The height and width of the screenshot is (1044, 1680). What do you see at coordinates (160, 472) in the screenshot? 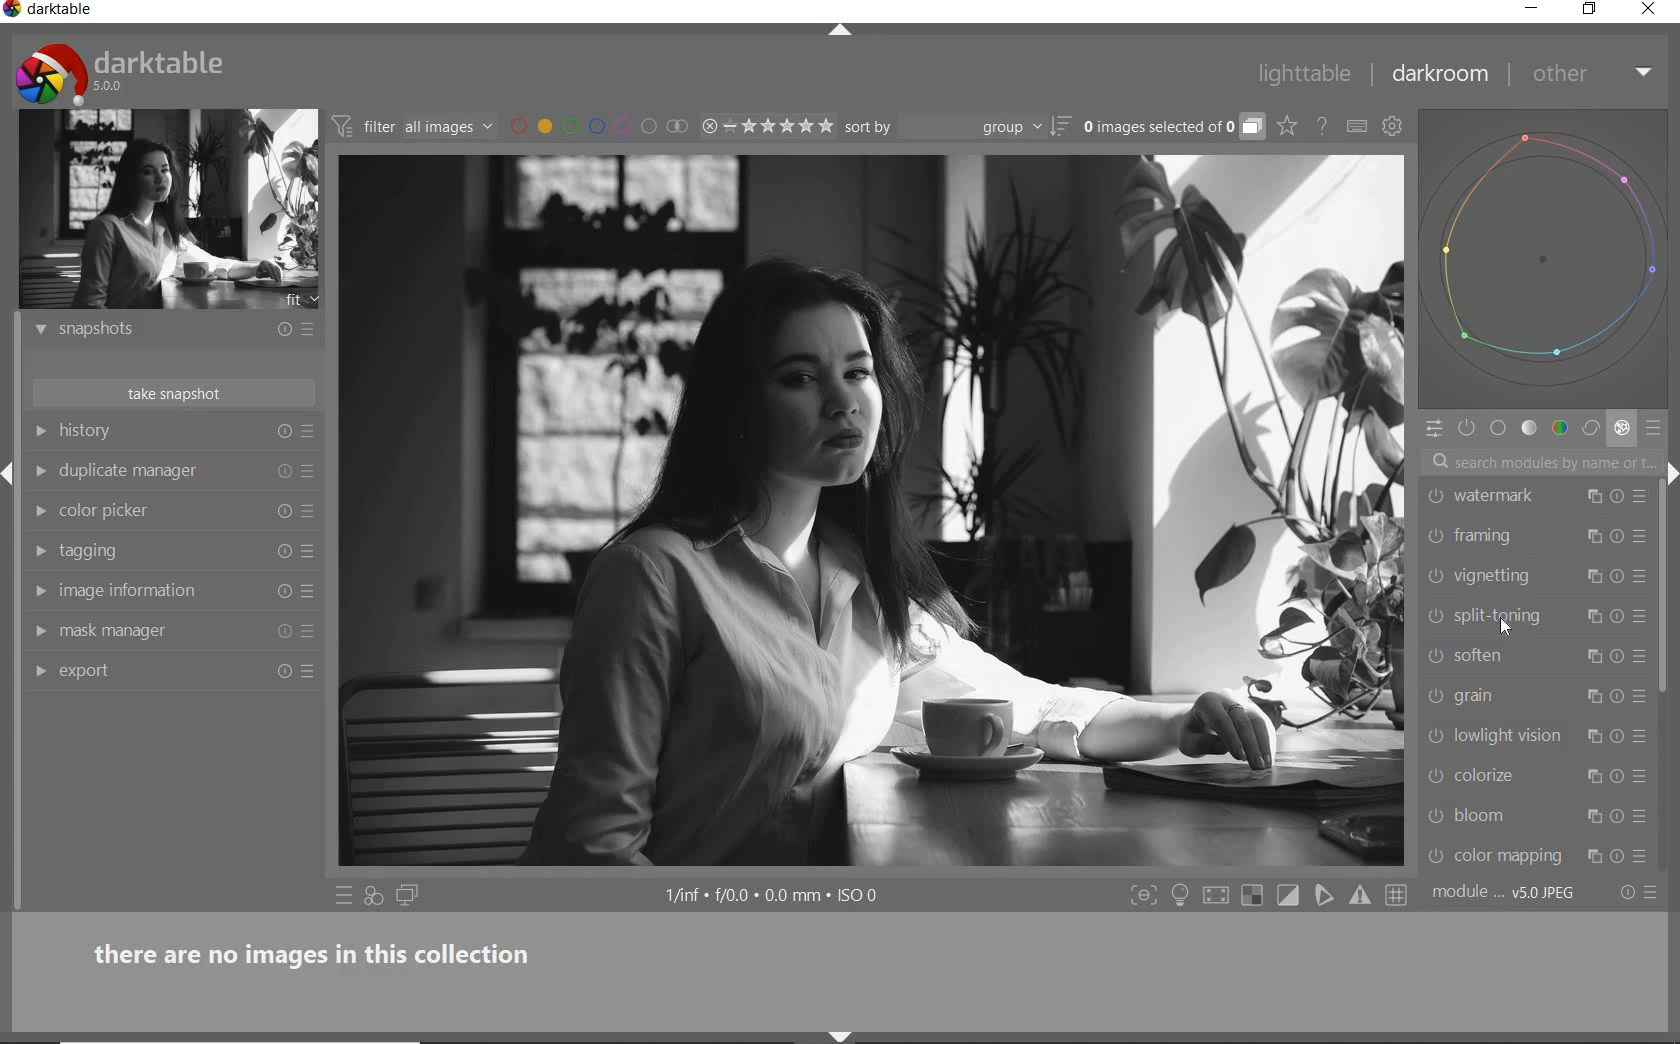
I see `duplicate manager` at bounding box center [160, 472].